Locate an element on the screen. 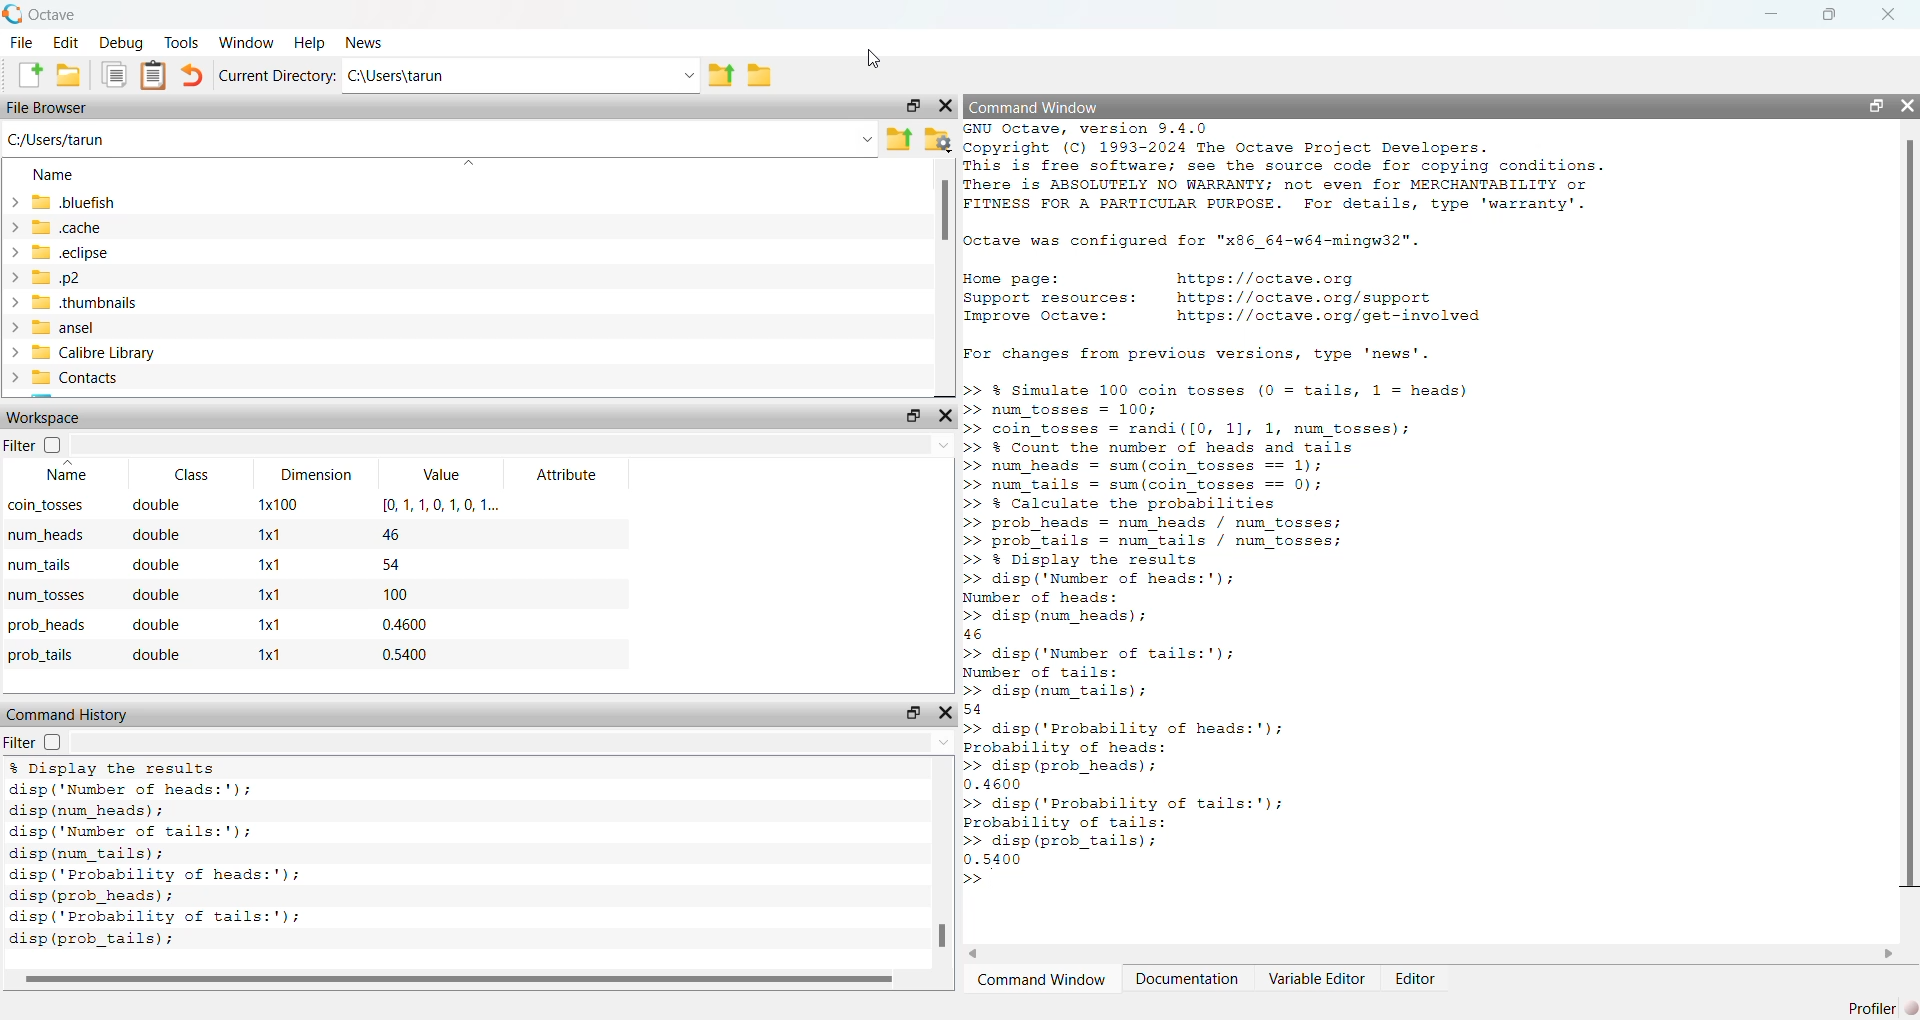 This screenshot has height=1020, width=1920. 1x1 is located at coordinates (269, 654).